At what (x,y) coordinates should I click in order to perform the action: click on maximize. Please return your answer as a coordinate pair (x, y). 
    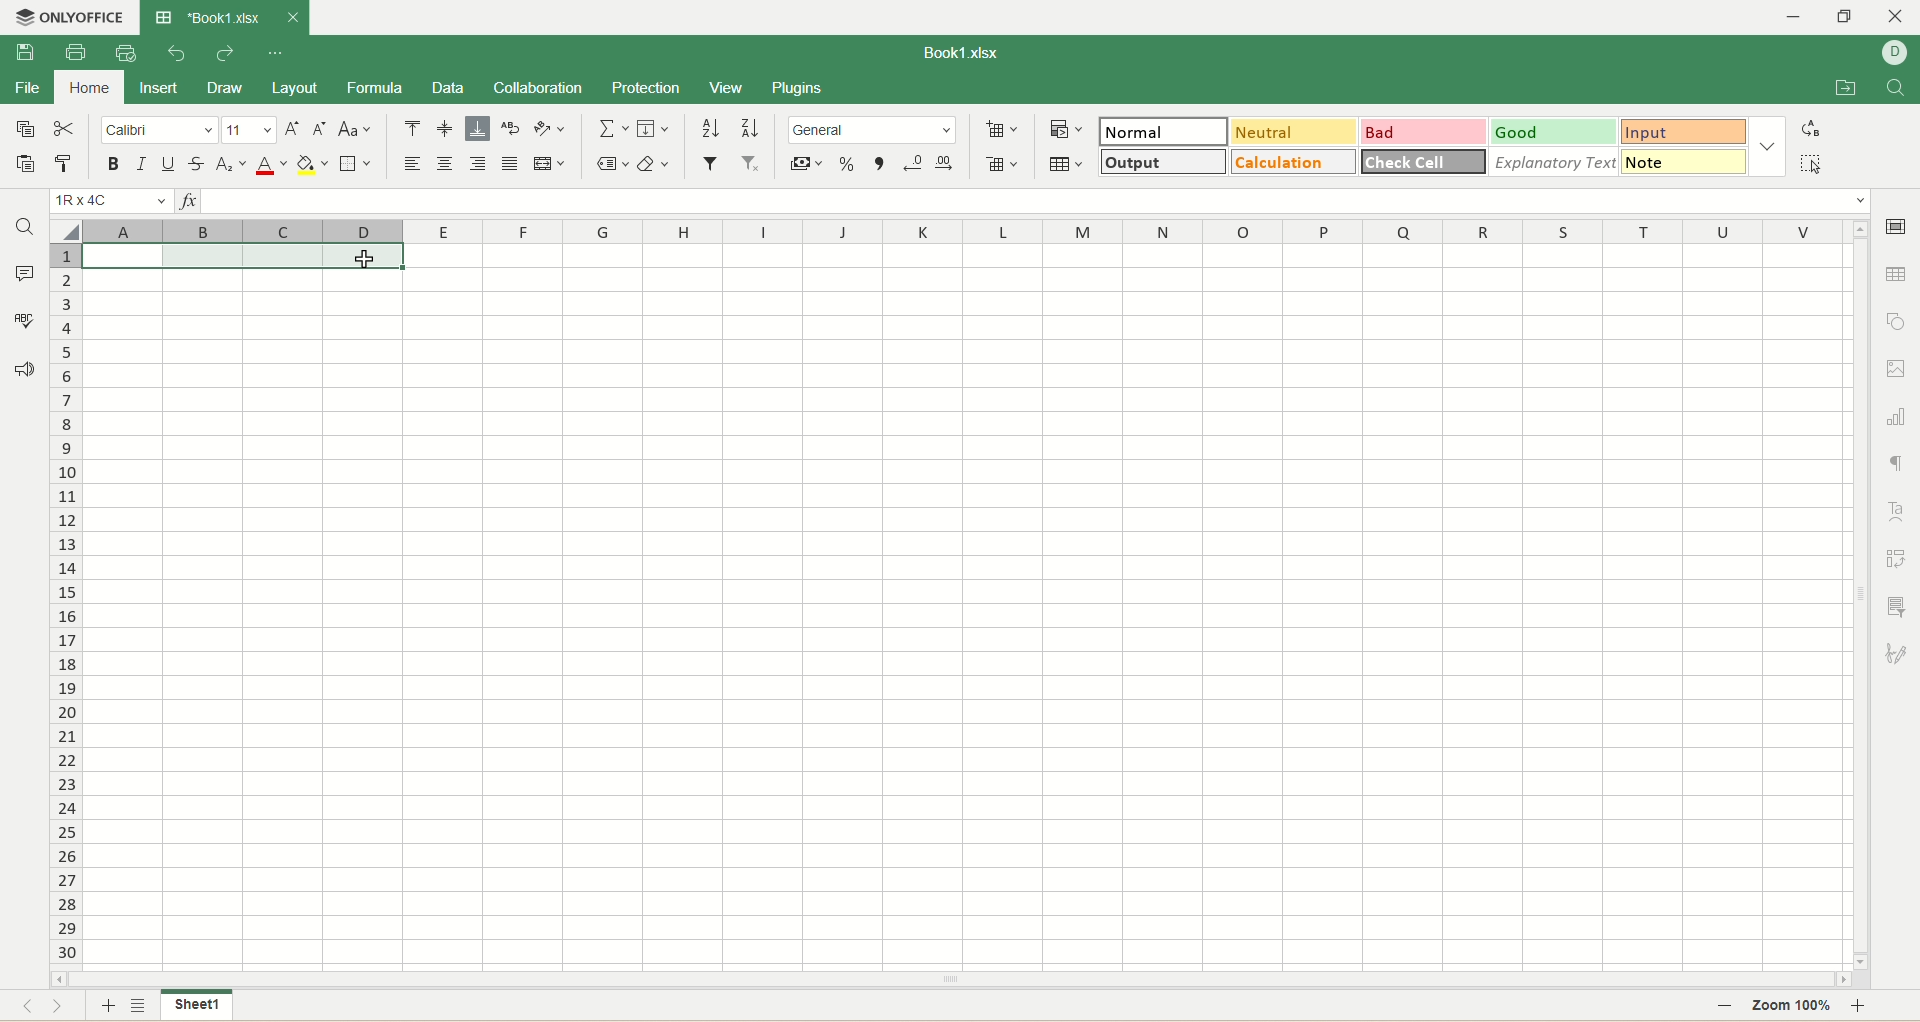
    Looking at the image, I should click on (1850, 15).